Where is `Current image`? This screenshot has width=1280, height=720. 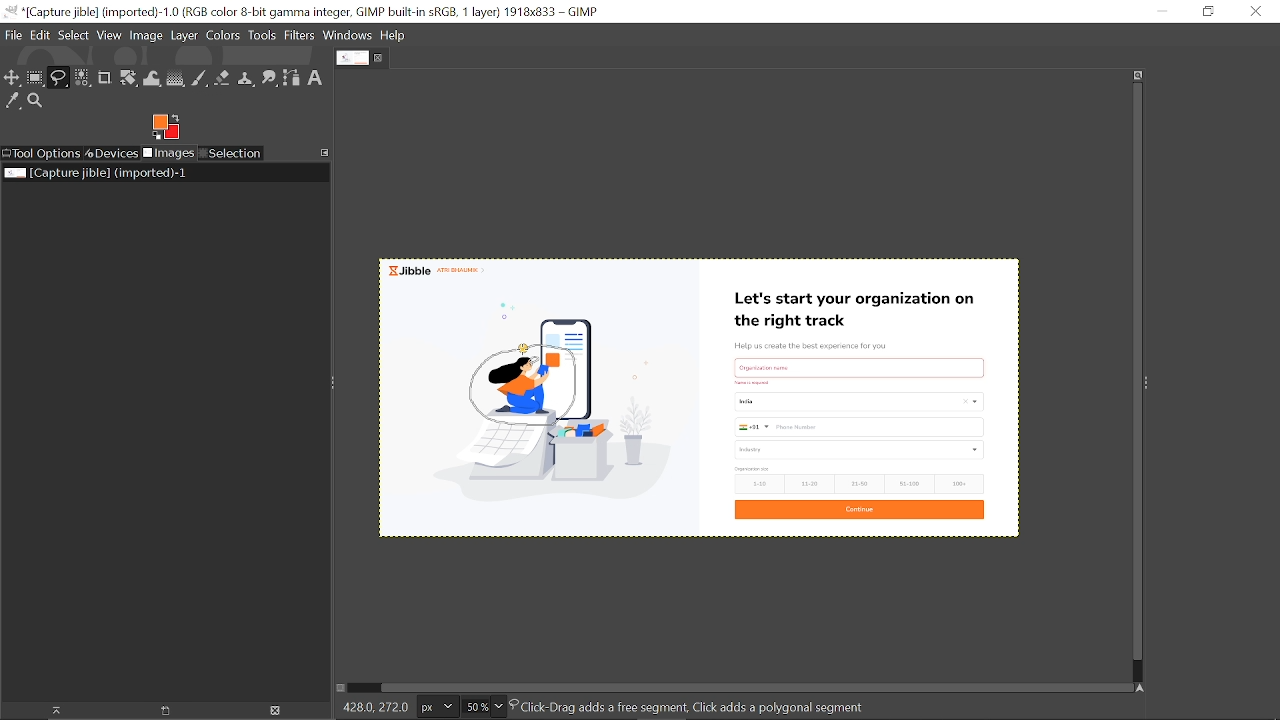
Current image is located at coordinates (818, 396).